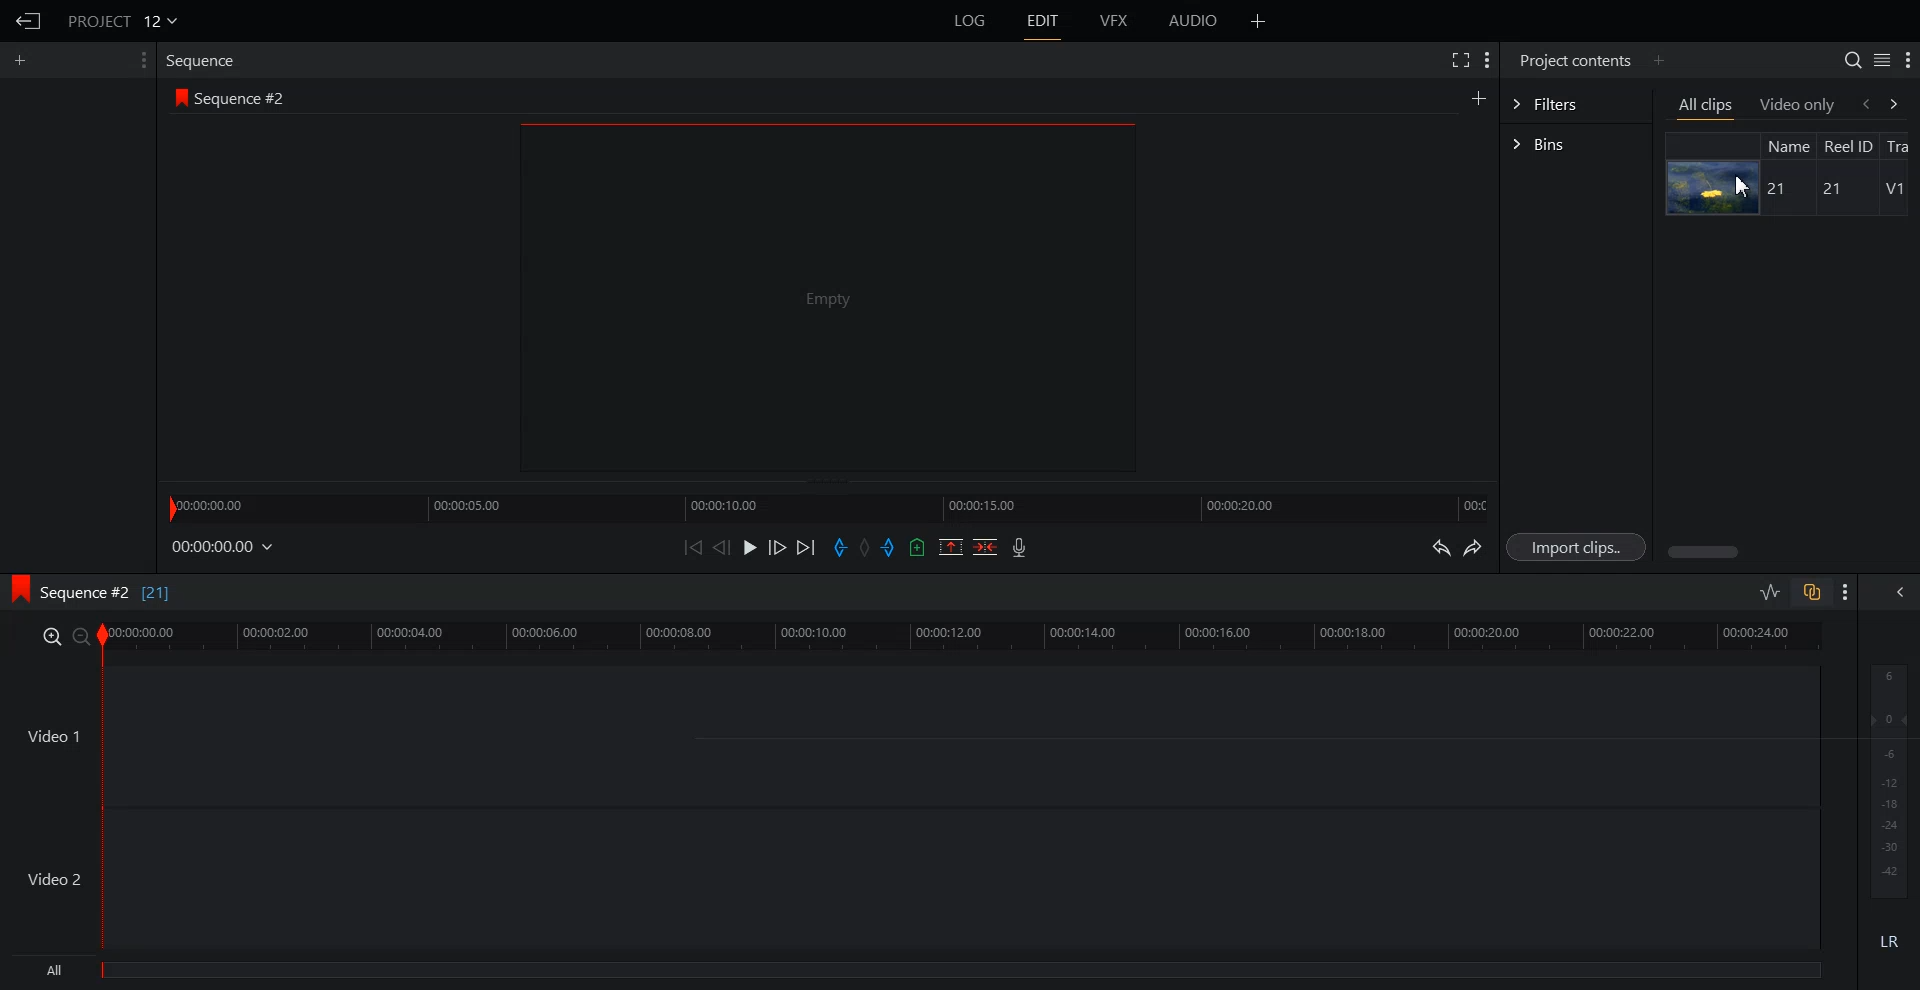 The height and width of the screenshot is (990, 1920). Describe the element at coordinates (750, 547) in the screenshot. I see `Play` at that location.